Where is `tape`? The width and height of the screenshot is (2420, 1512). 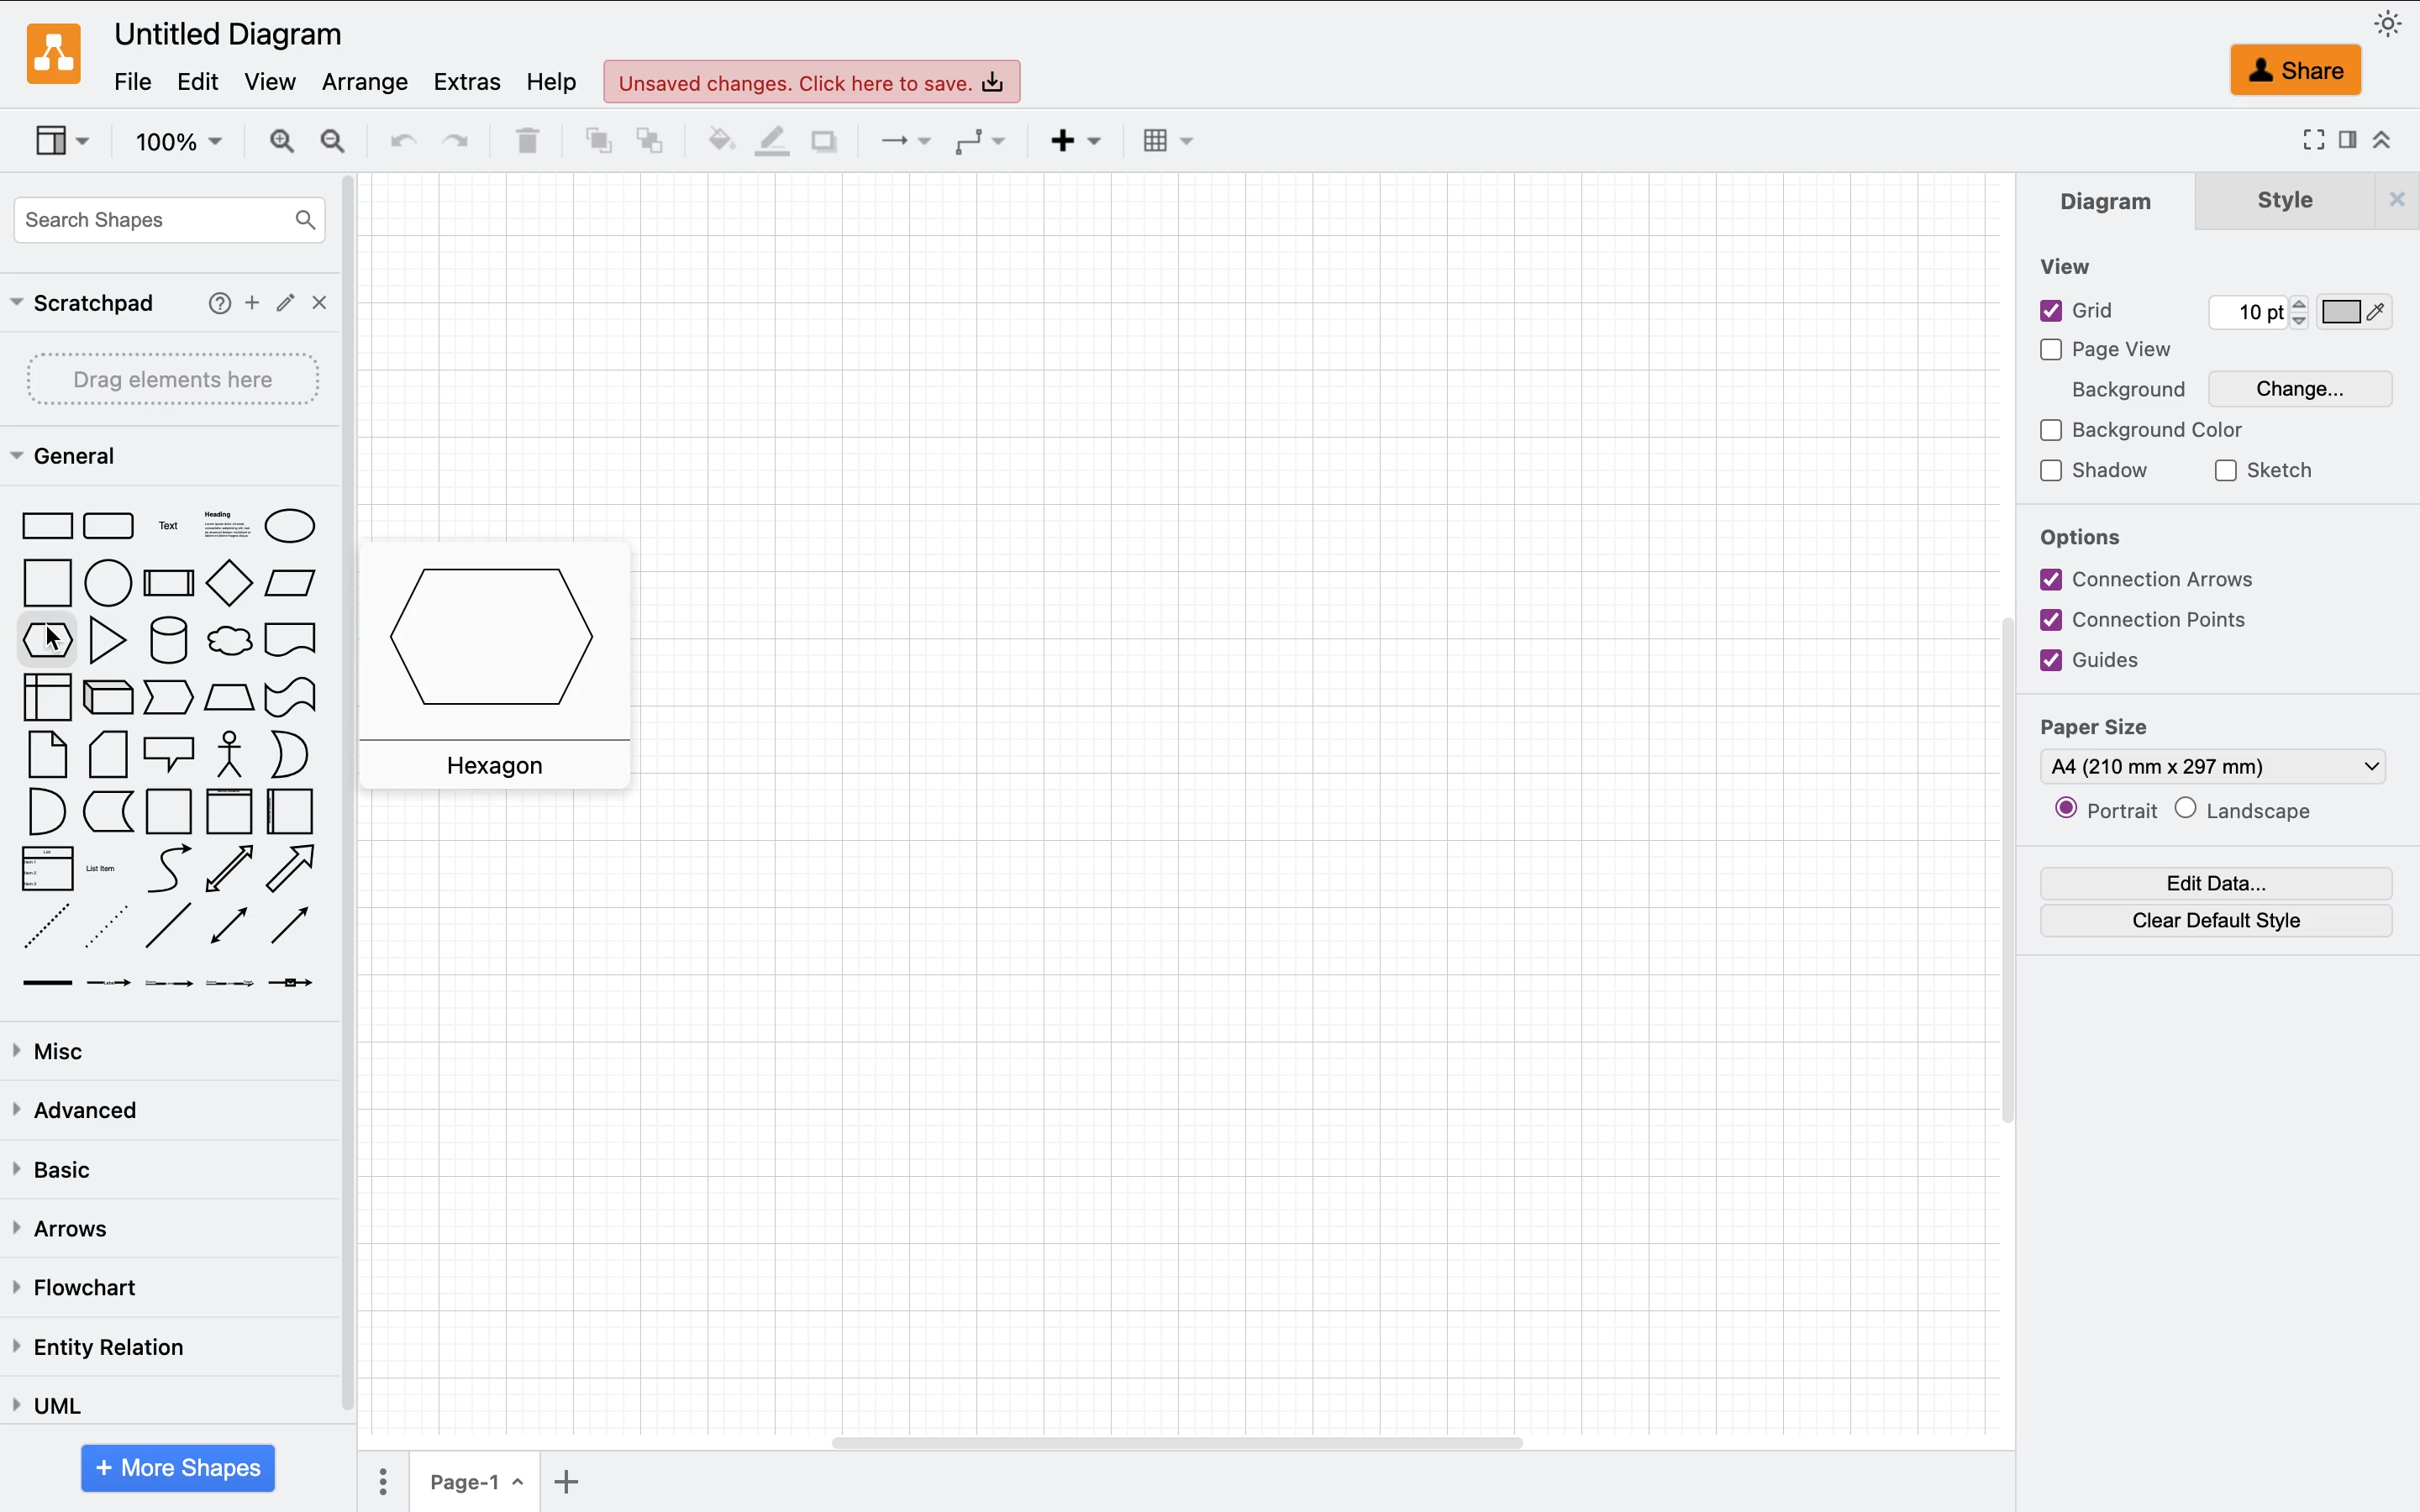
tape is located at coordinates (297, 696).